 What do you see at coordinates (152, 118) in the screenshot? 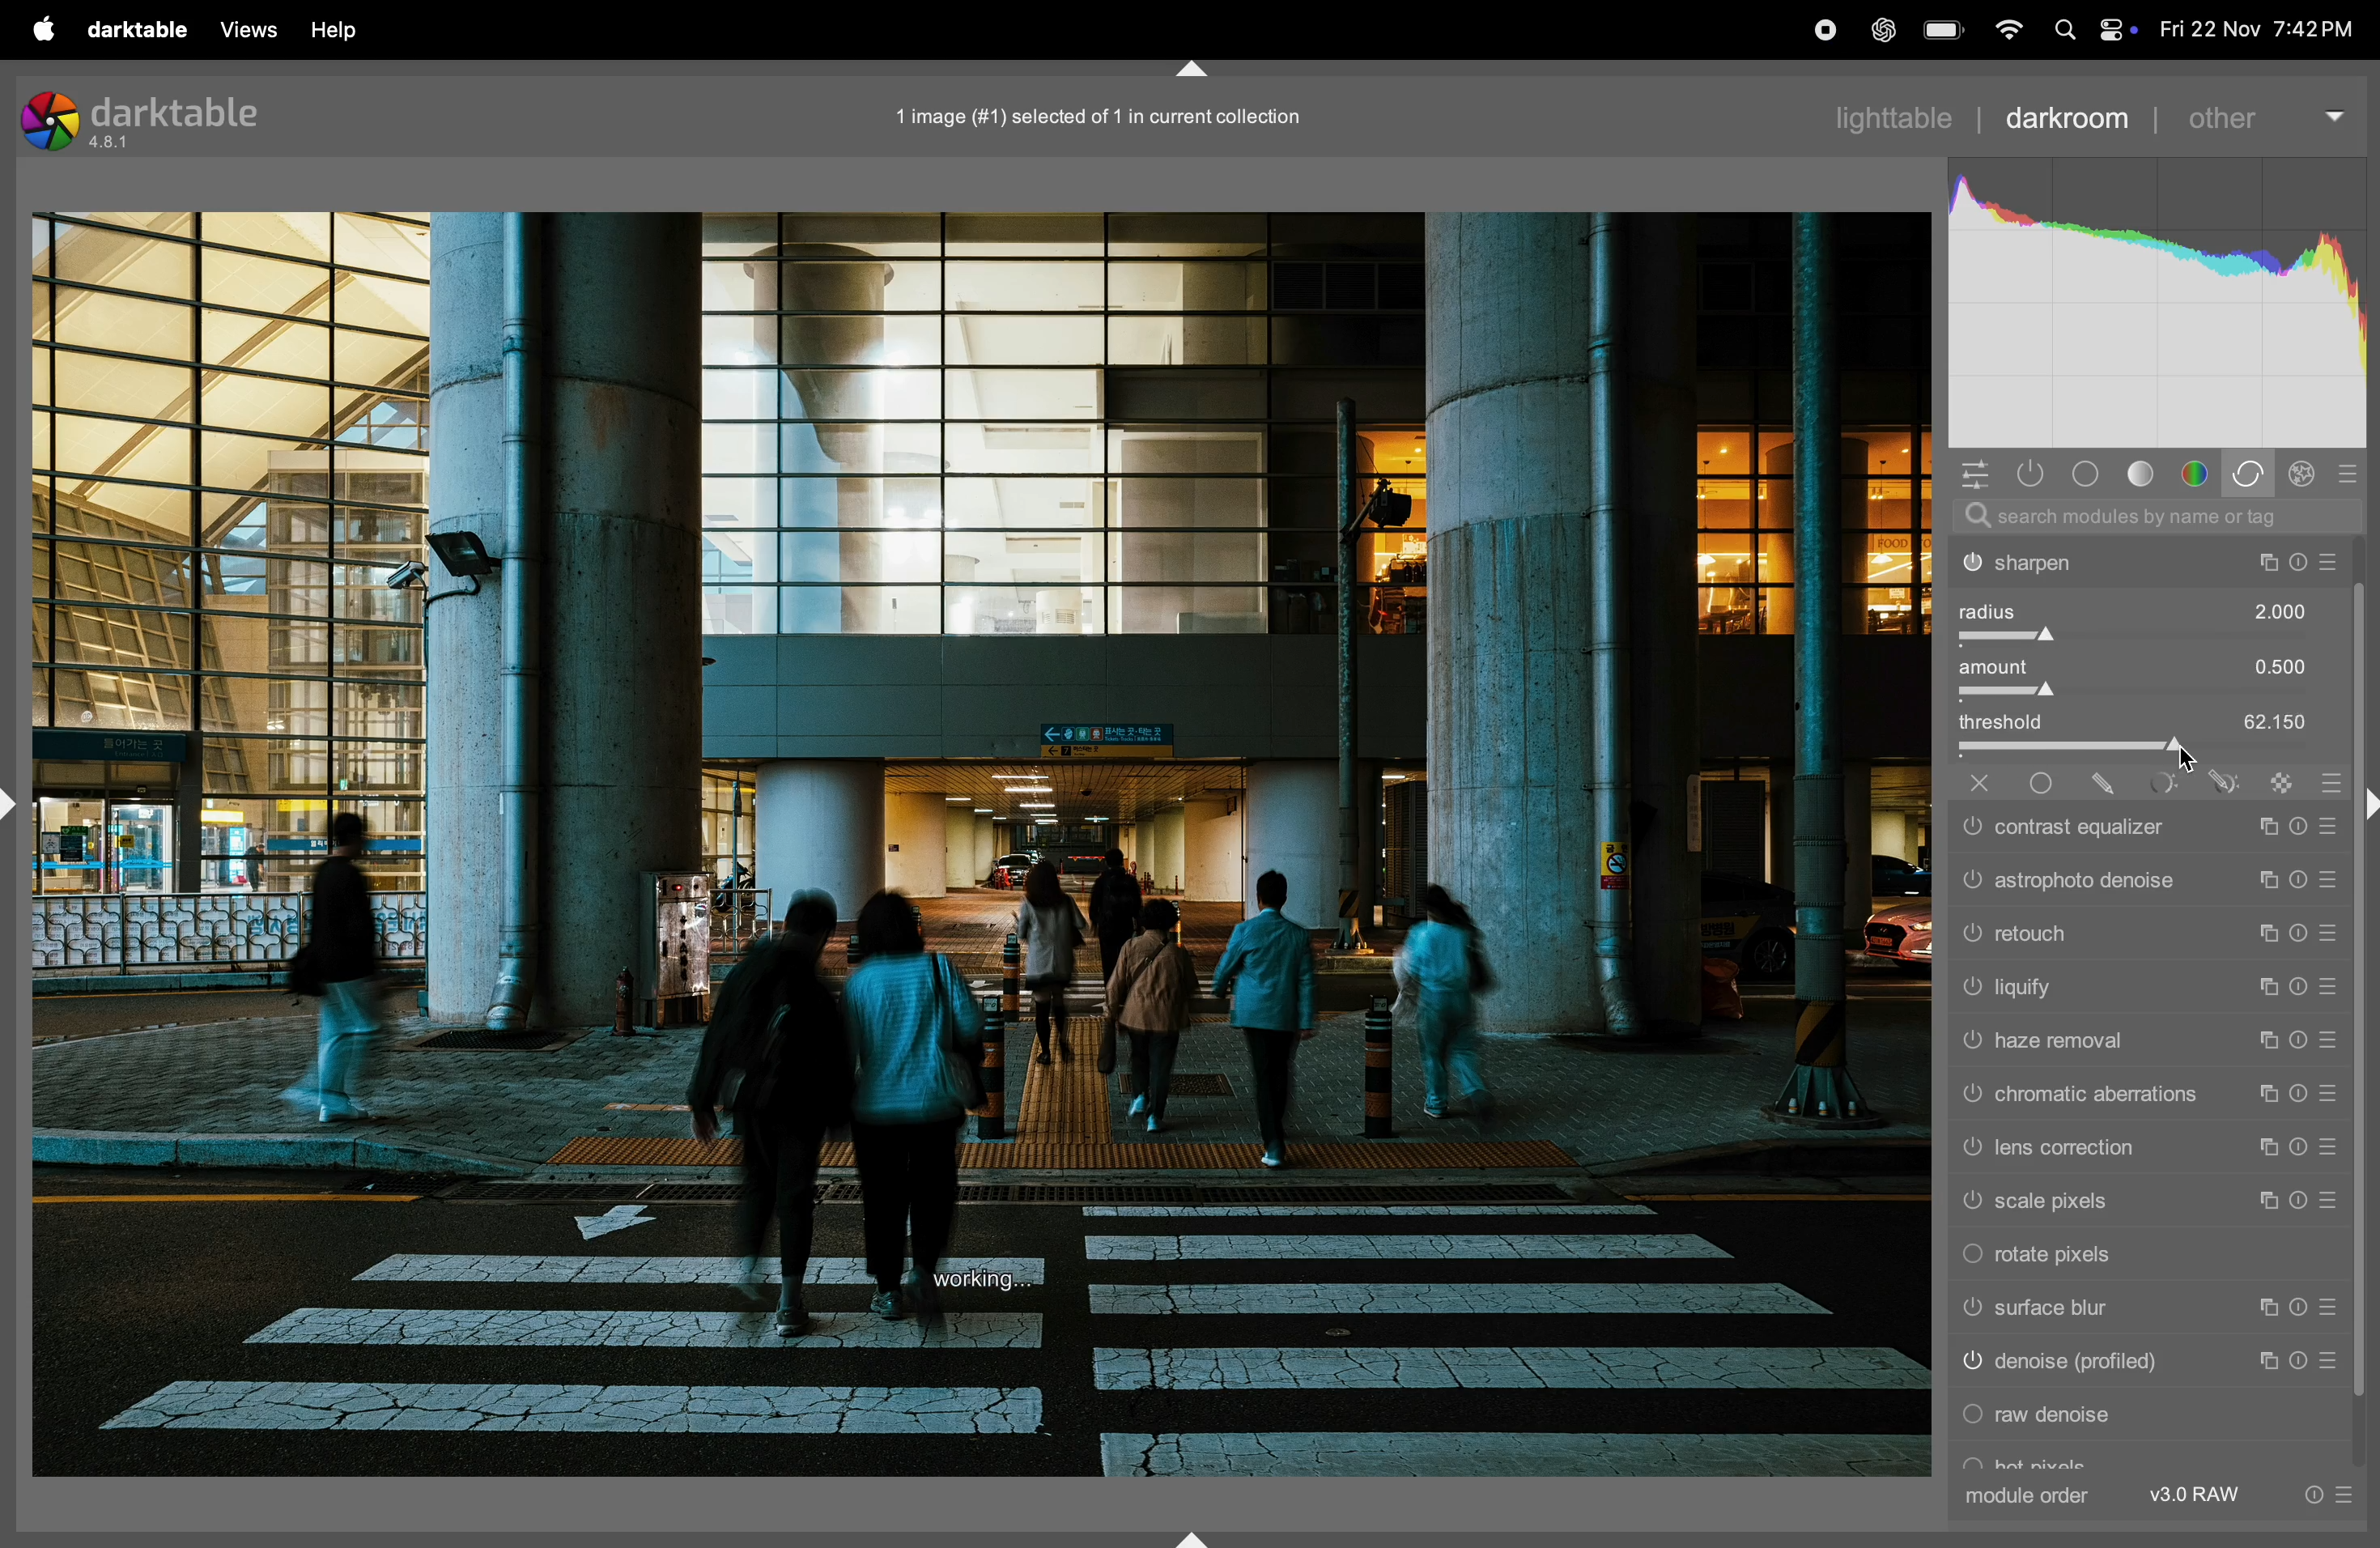
I see `darktable` at bounding box center [152, 118].